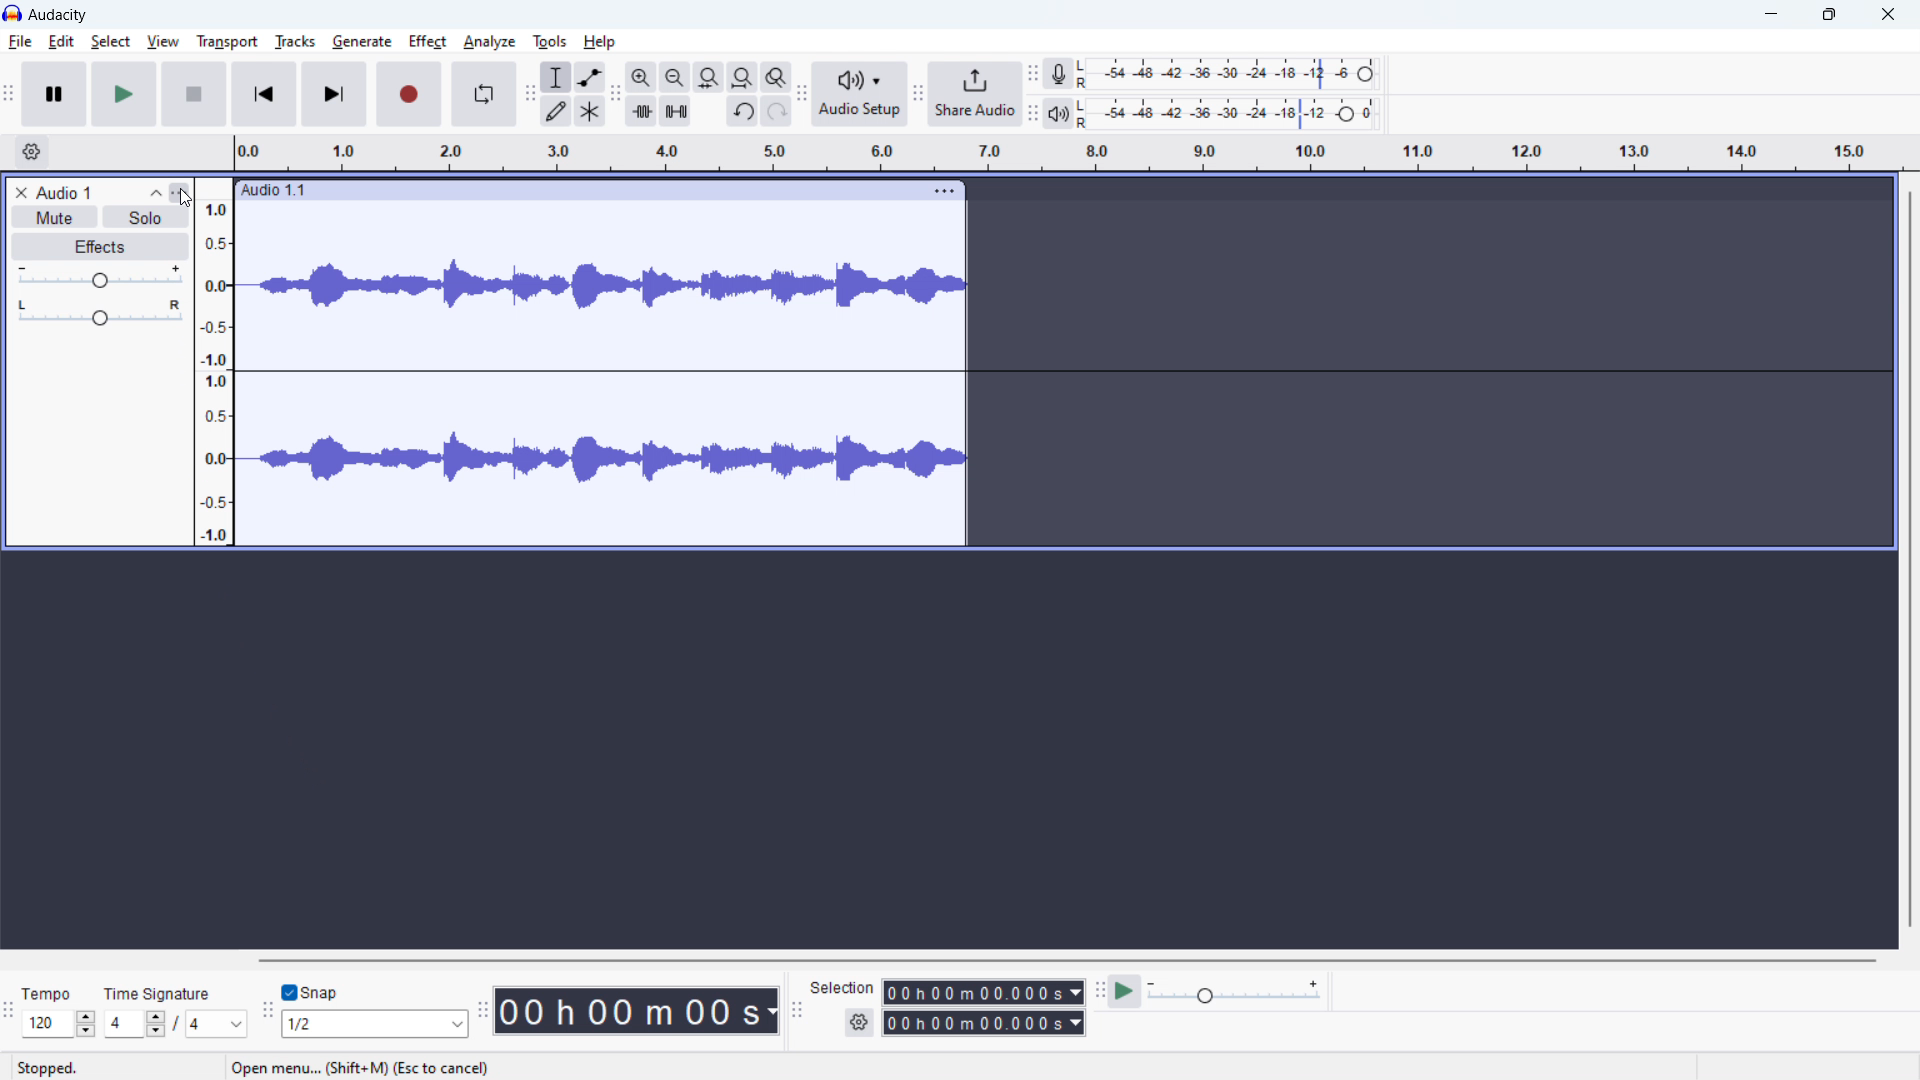  I want to click on transport toolbar, so click(8, 95).